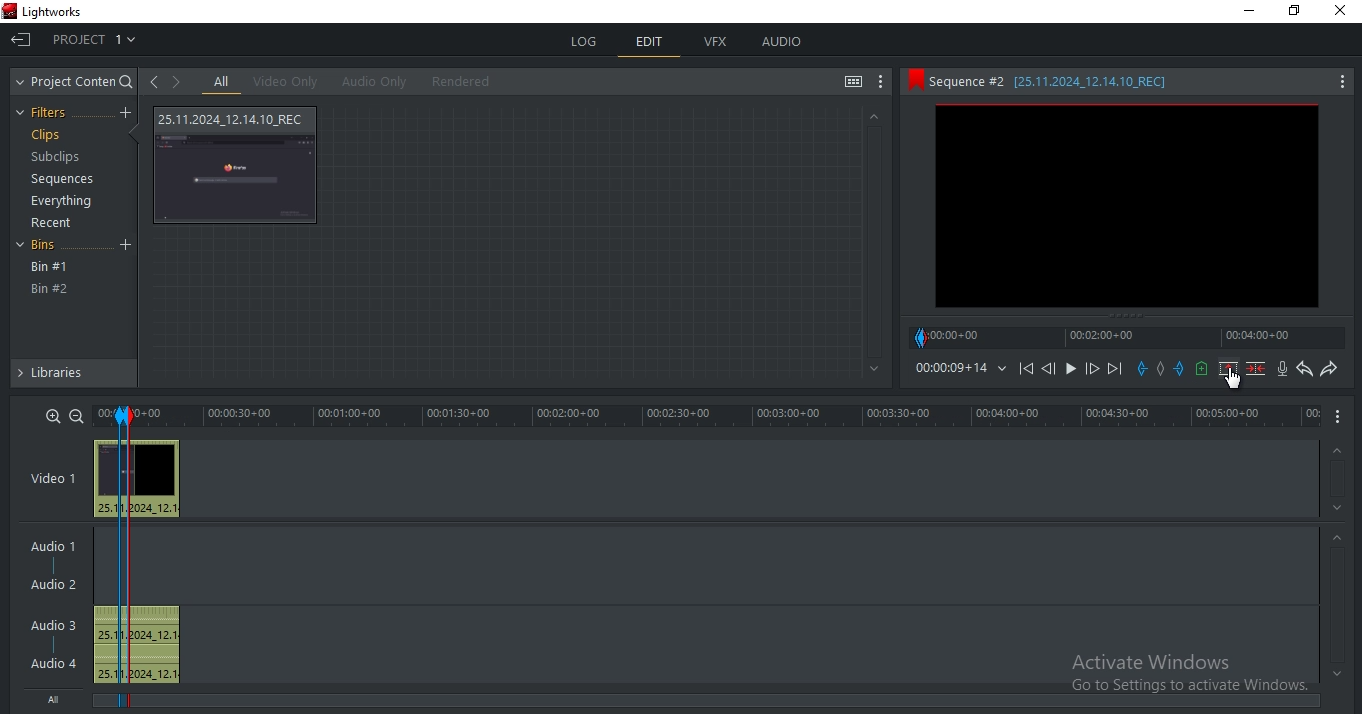 The height and width of the screenshot is (714, 1362). Describe the element at coordinates (1174, 668) in the screenshot. I see `Active Windowa` at that location.